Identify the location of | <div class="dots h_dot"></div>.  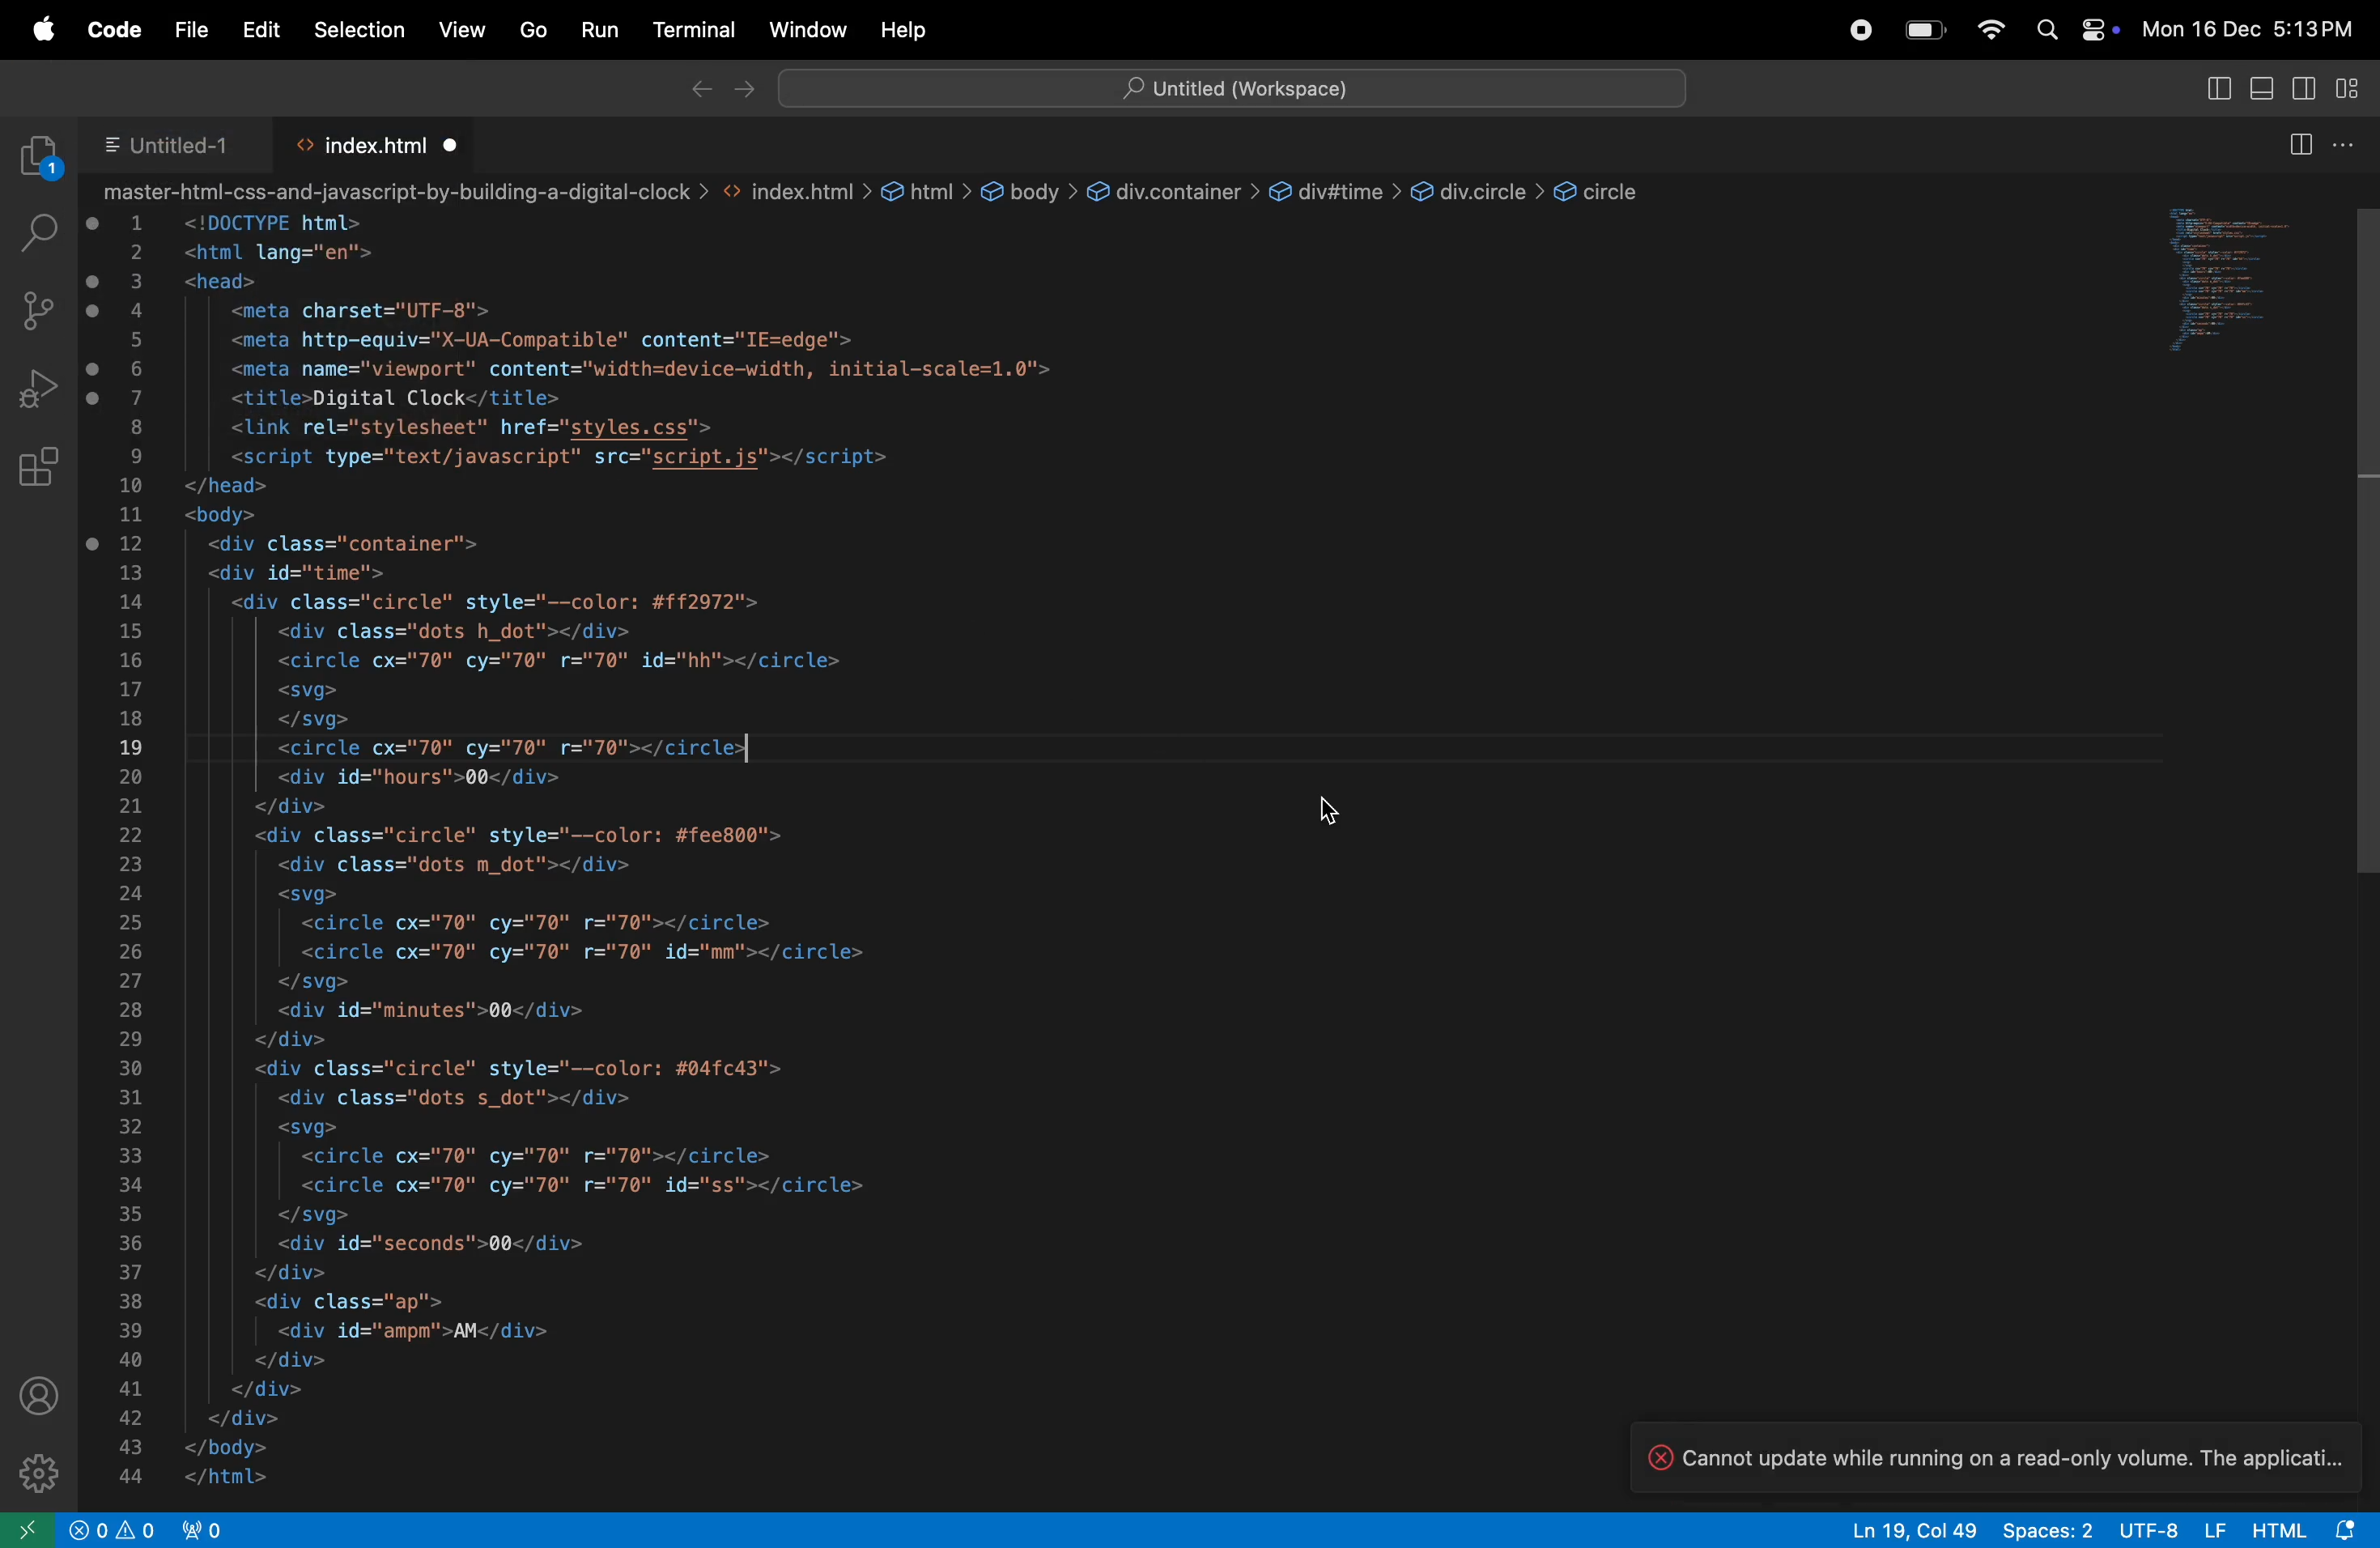
(450, 634).